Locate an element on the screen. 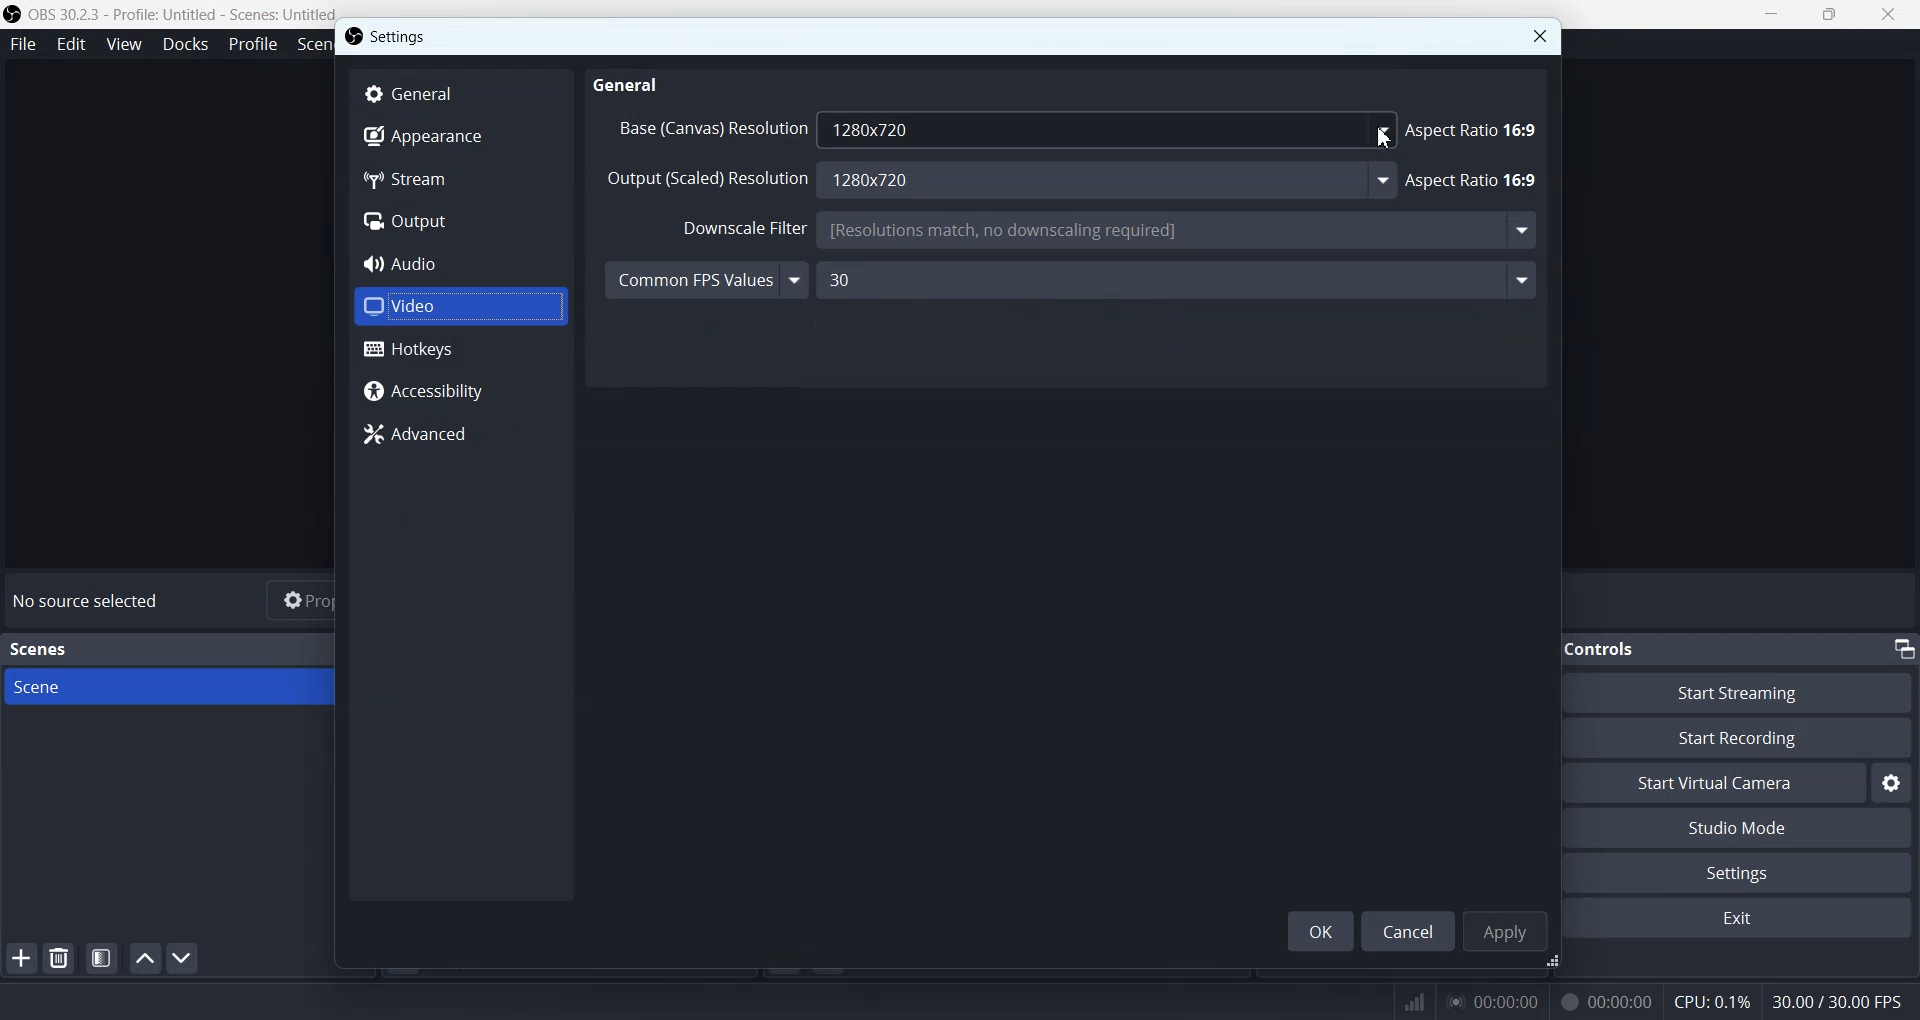 This screenshot has height=1020, width=1920. Window adjuster is located at coordinates (1555, 964).